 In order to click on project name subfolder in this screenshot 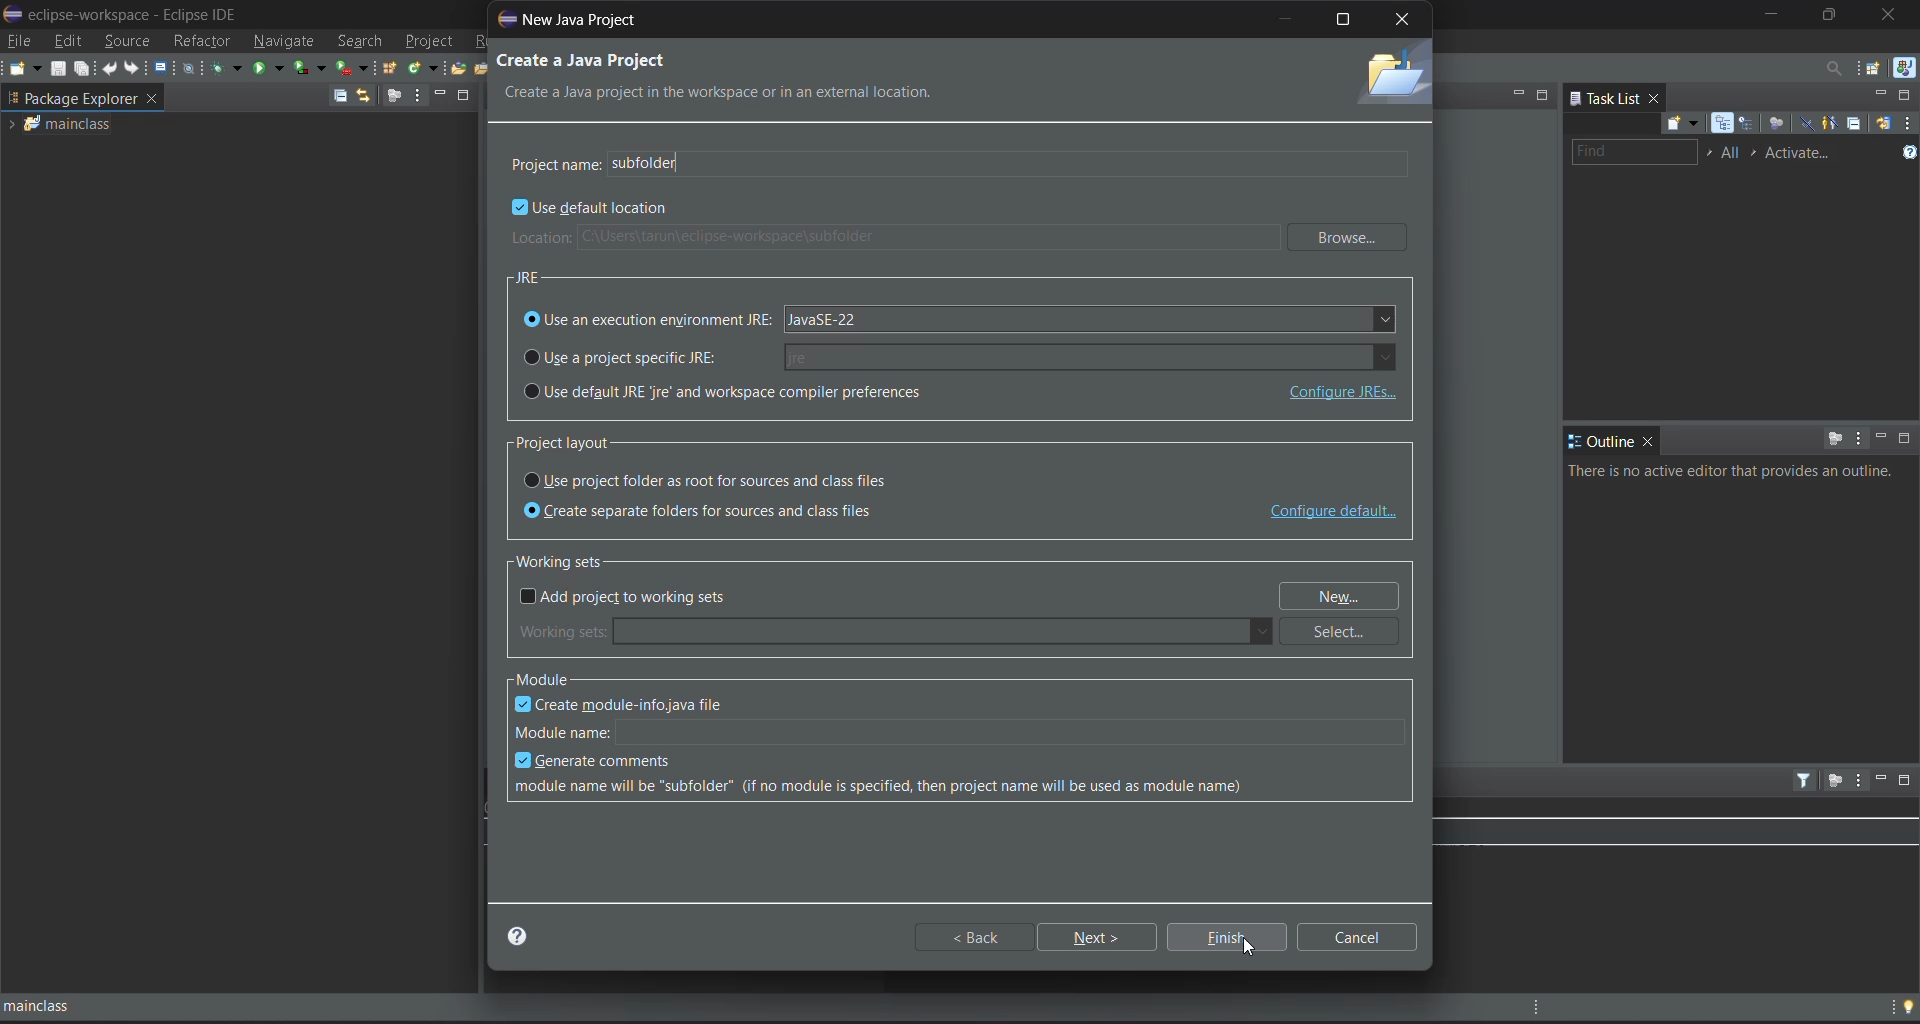, I will do `click(959, 161)`.